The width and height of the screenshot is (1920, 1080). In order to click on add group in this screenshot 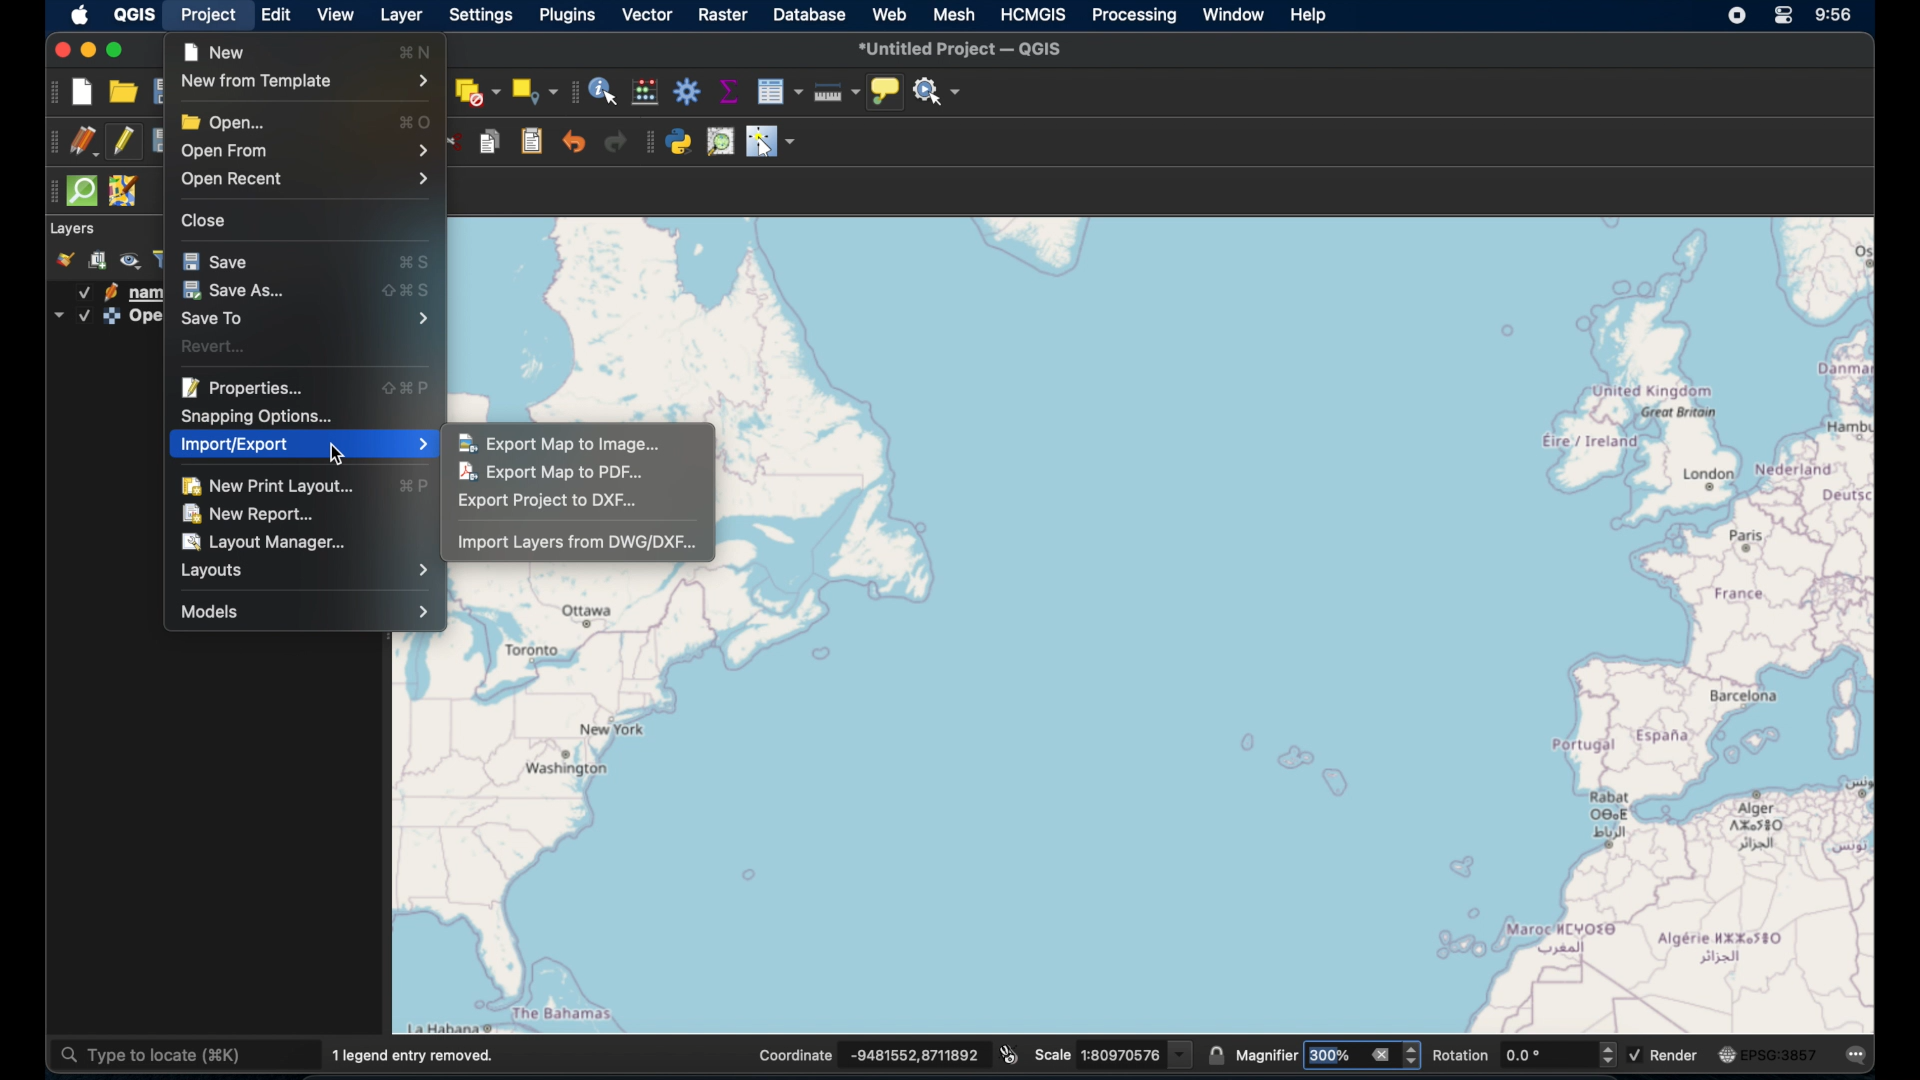, I will do `click(101, 260)`.